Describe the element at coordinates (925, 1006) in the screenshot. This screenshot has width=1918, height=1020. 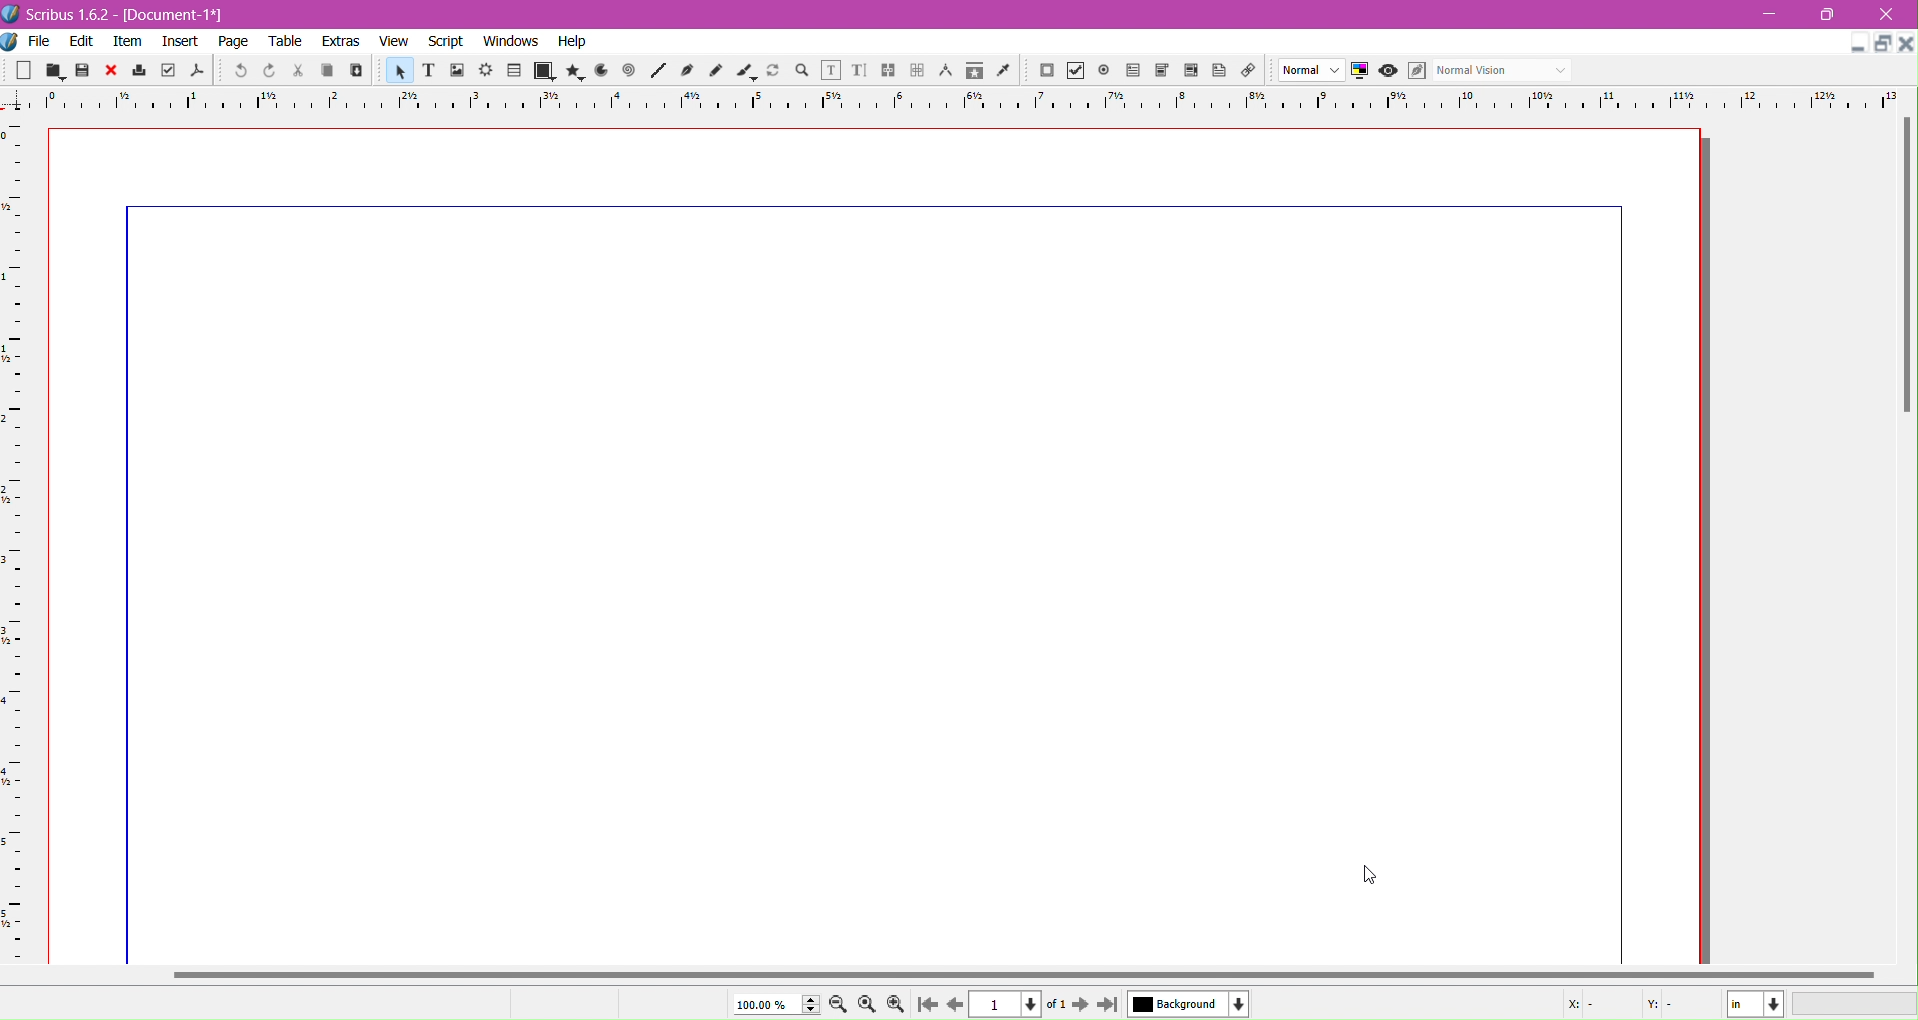
I see `go to start page` at that location.